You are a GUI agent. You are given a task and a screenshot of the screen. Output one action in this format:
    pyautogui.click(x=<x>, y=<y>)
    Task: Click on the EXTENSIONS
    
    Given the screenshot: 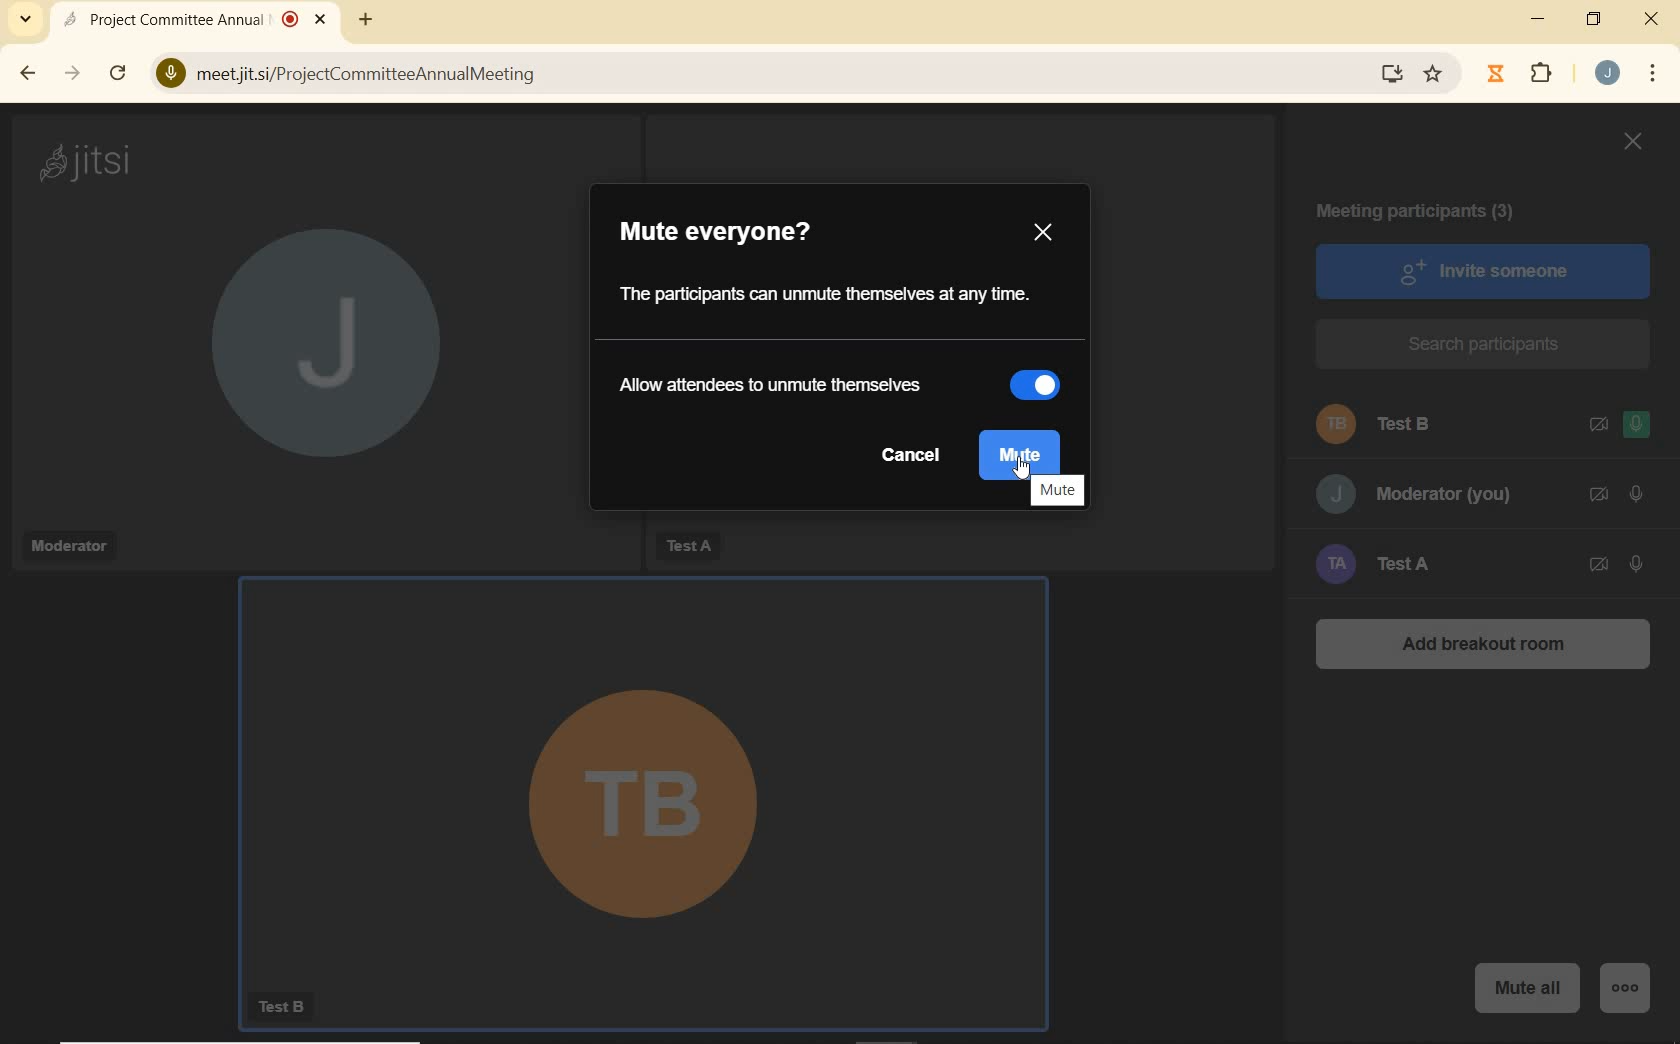 What is the action you would take?
    pyautogui.click(x=1547, y=77)
    